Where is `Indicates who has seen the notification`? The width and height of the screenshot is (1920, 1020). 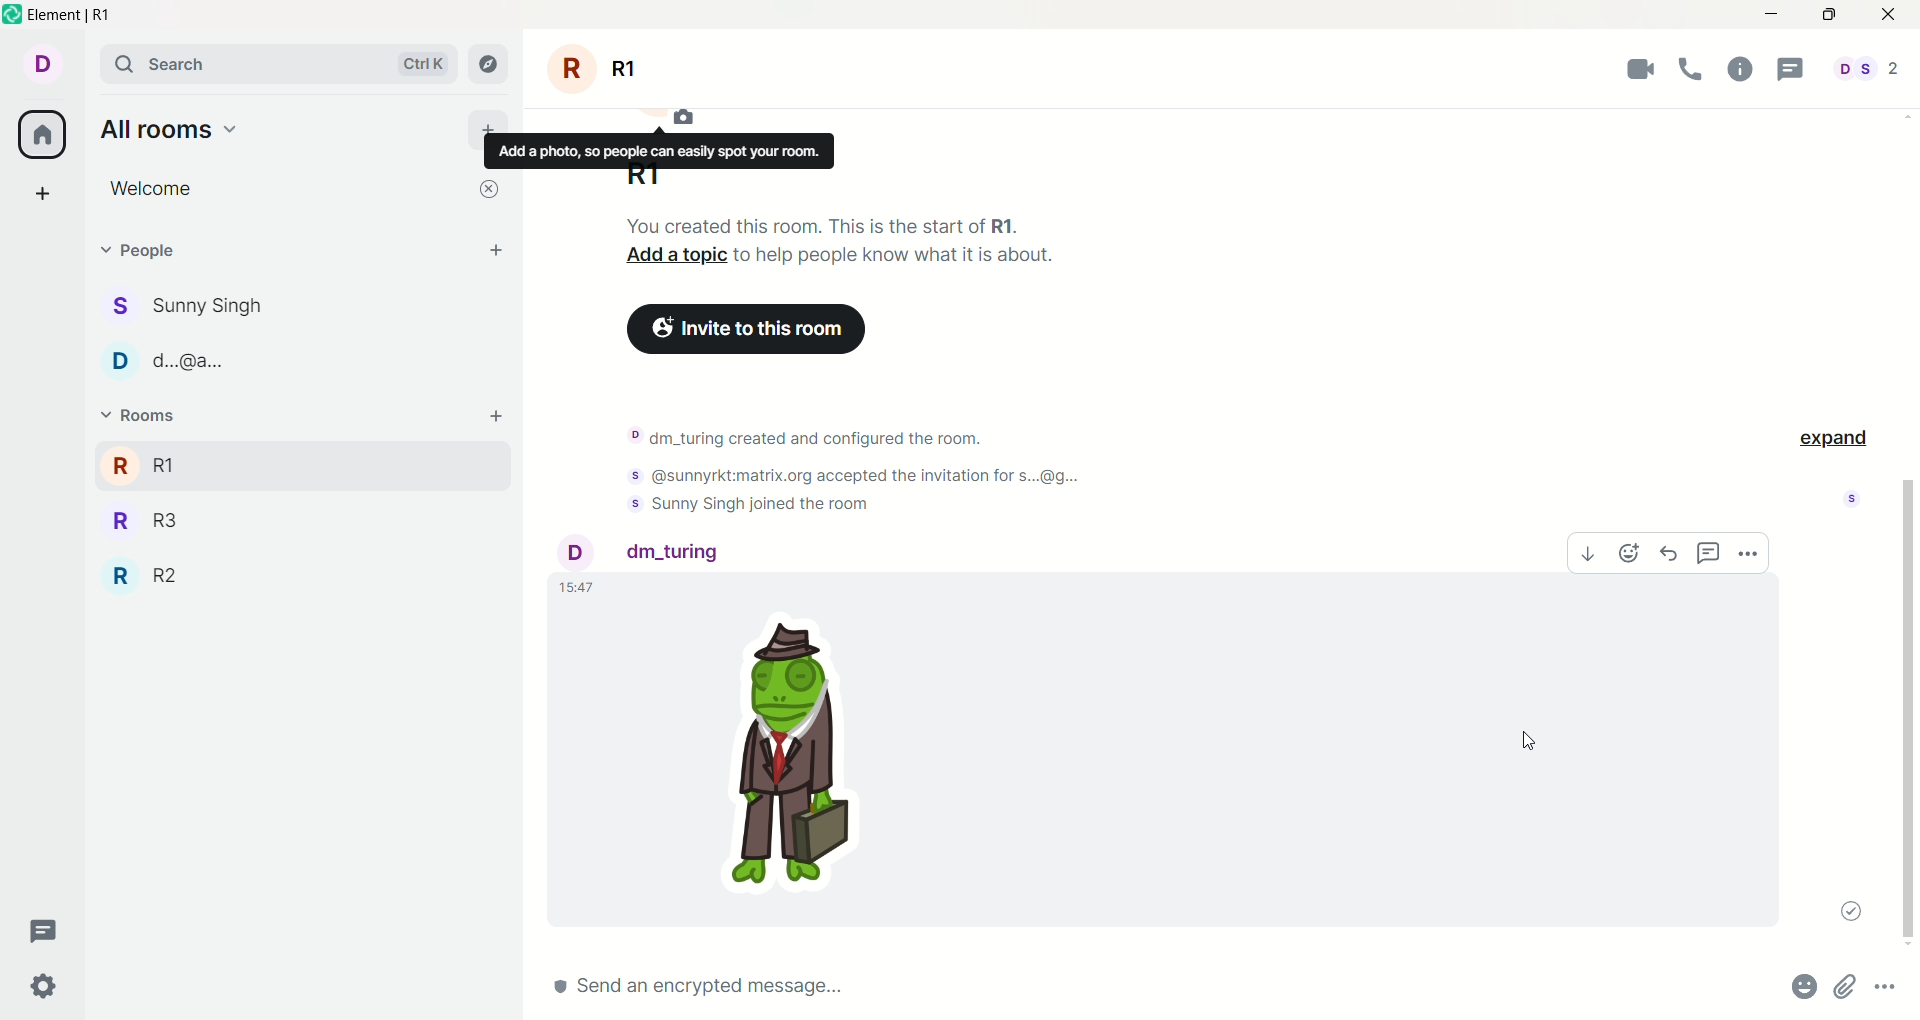 Indicates who has seen the notification is located at coordinates (1852, 499).